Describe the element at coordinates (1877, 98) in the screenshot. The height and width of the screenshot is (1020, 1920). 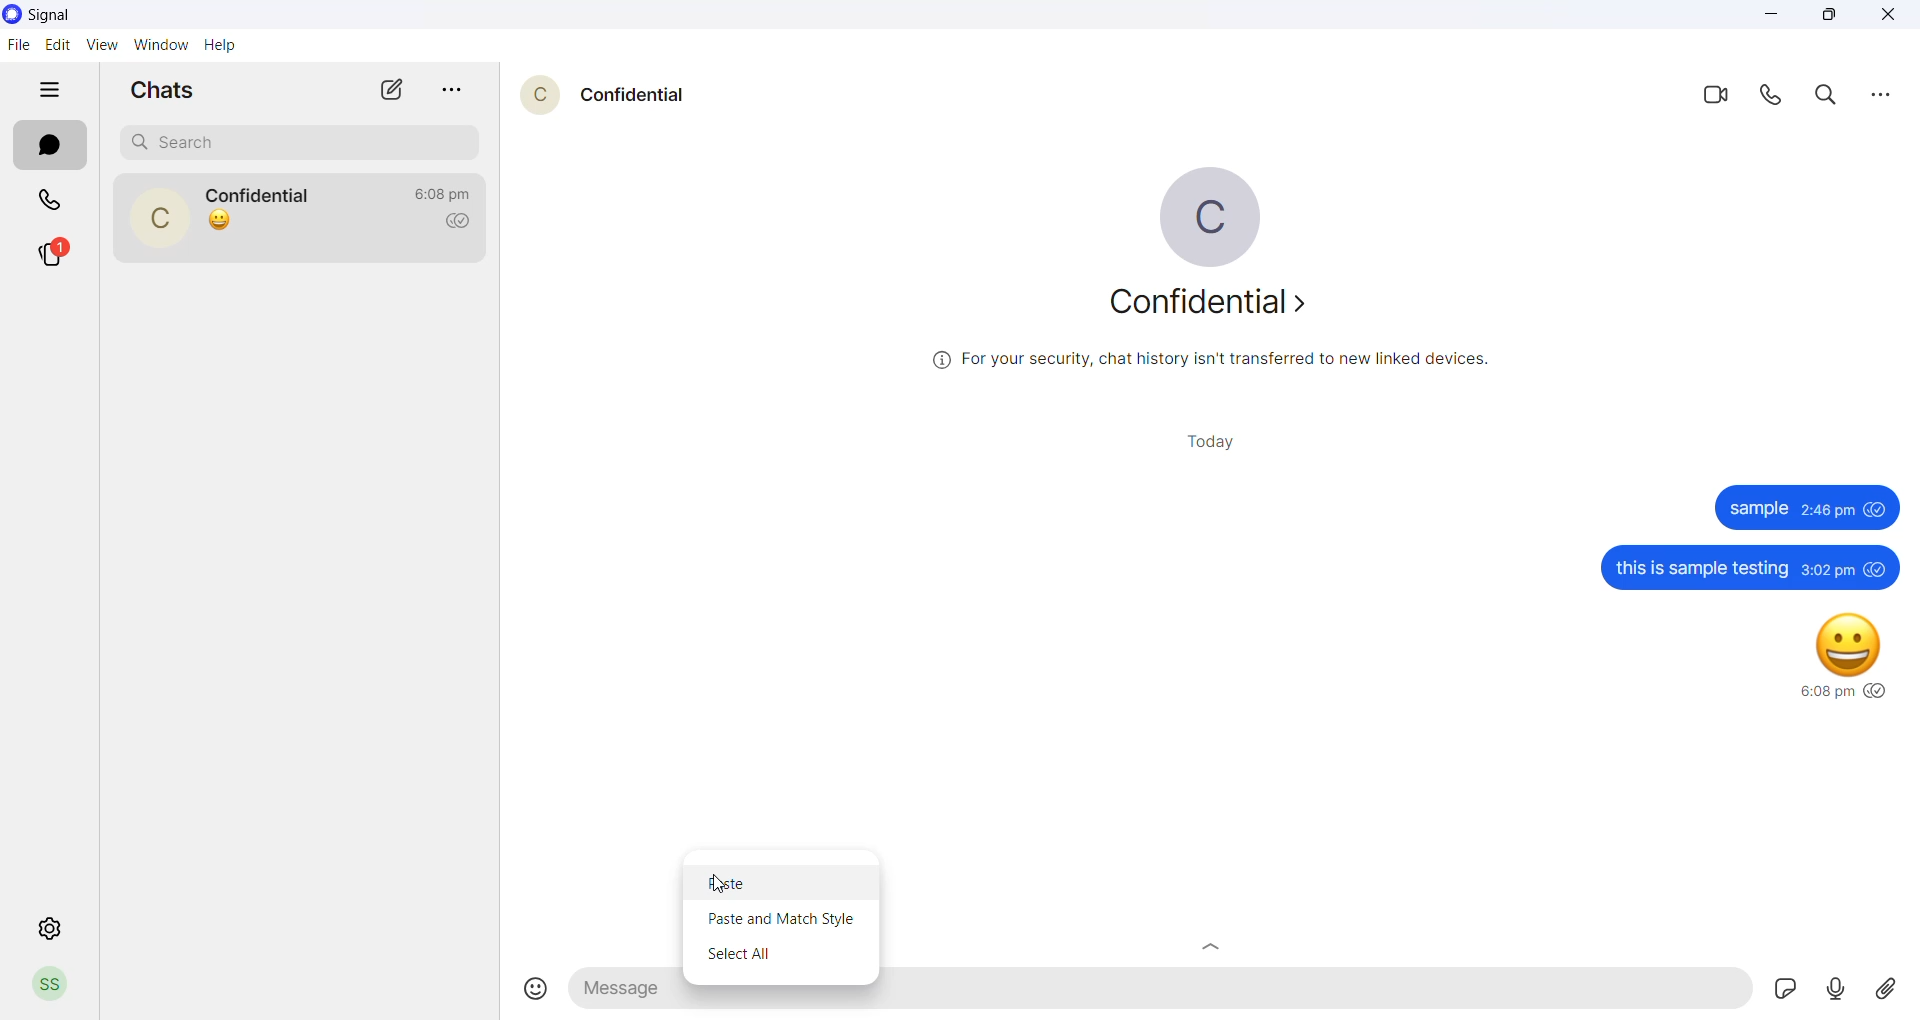
I see `more options` at that location.